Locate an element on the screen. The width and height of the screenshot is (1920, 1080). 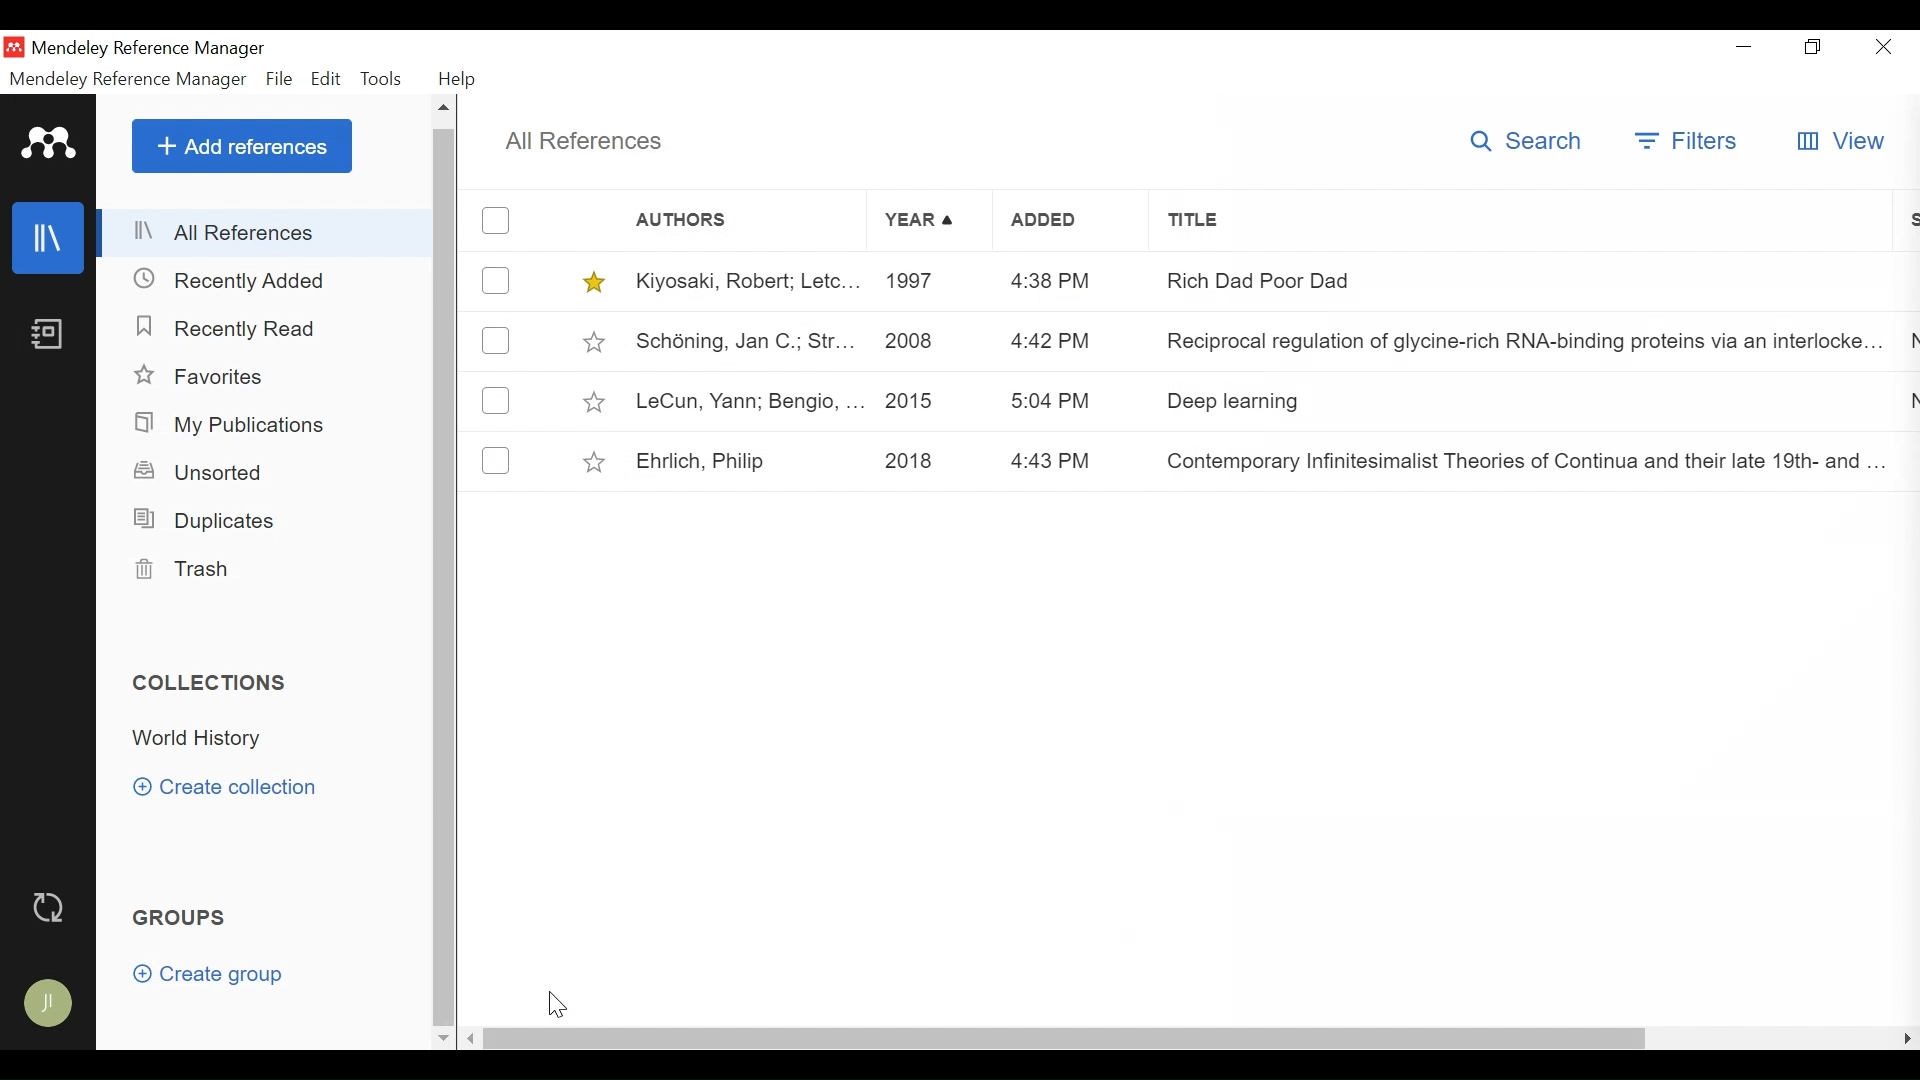
Create group is located at coordinates (212, 975).